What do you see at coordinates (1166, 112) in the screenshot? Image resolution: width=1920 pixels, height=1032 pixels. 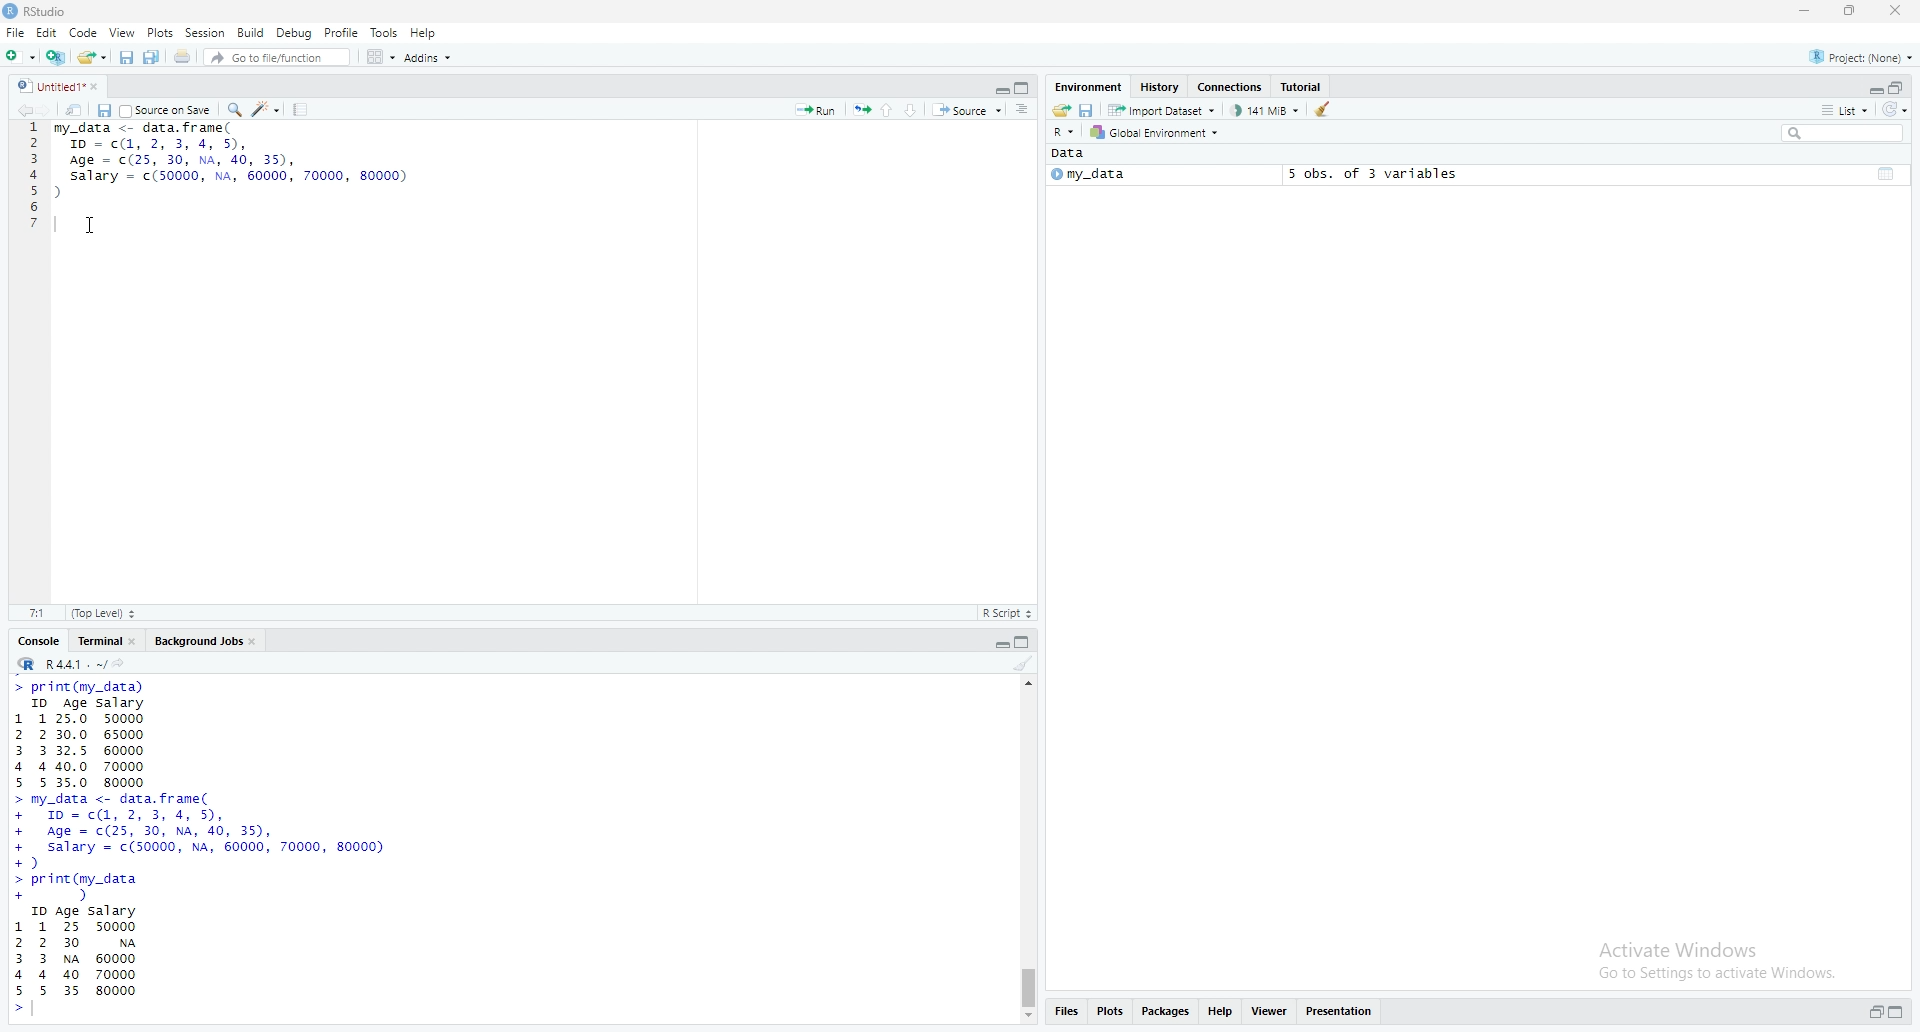 I see `import dataset` at bounding box center [1166, 112].